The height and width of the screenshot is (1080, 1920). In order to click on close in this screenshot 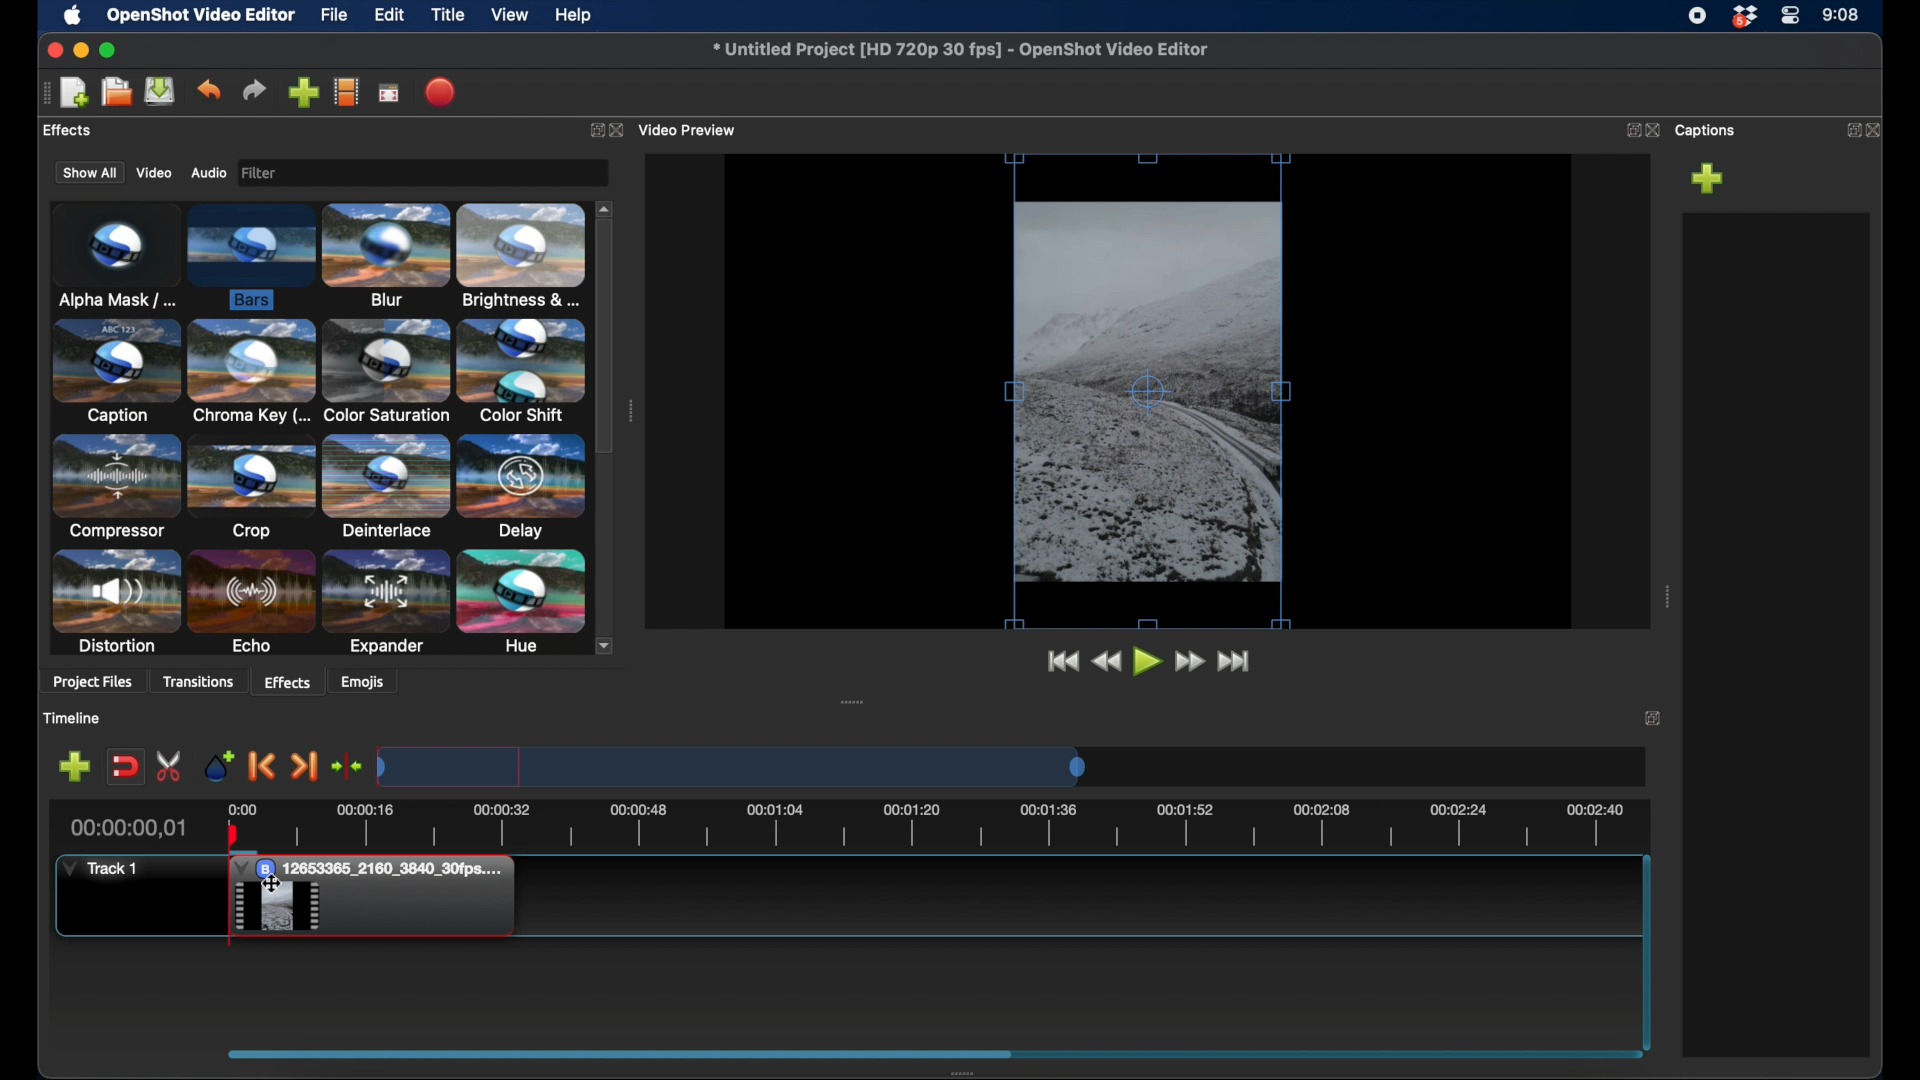, I will do `click(52, 50)`.